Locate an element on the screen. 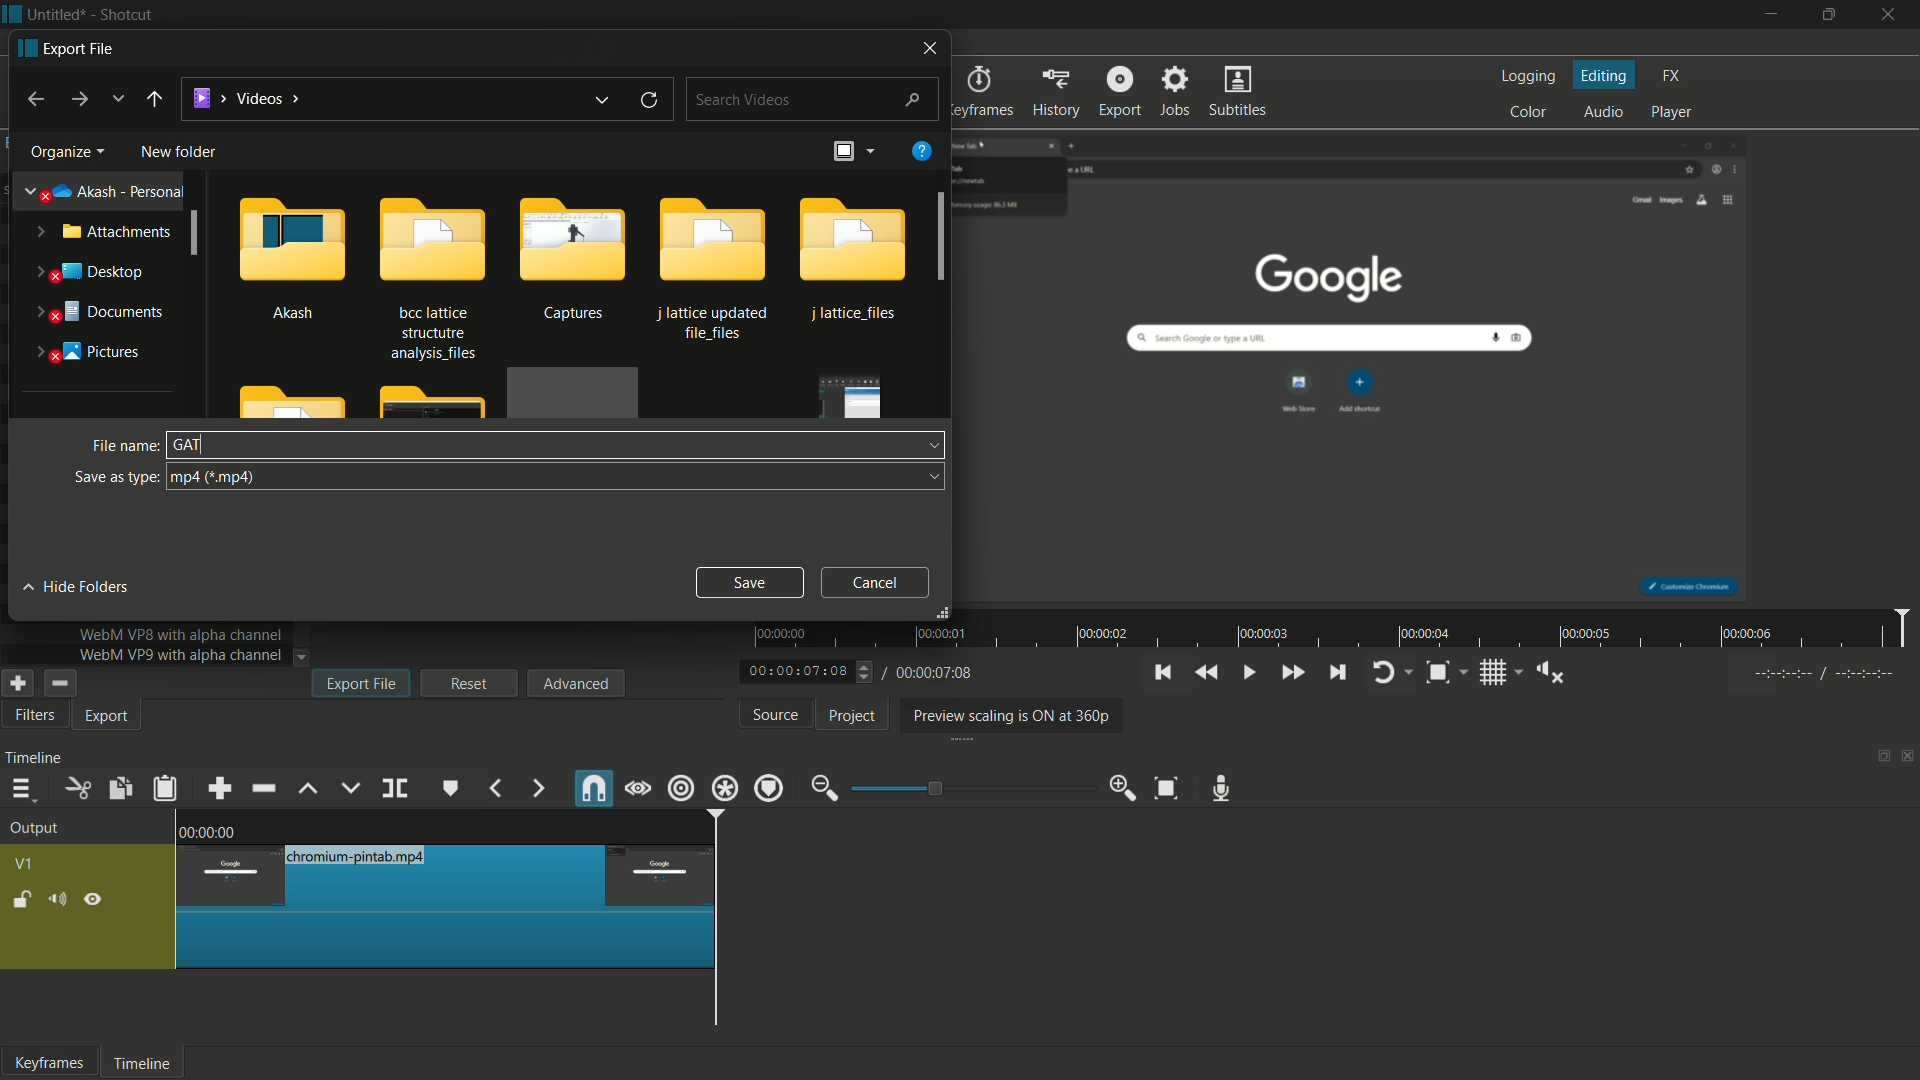  mute is located at coordinates (55, 902).